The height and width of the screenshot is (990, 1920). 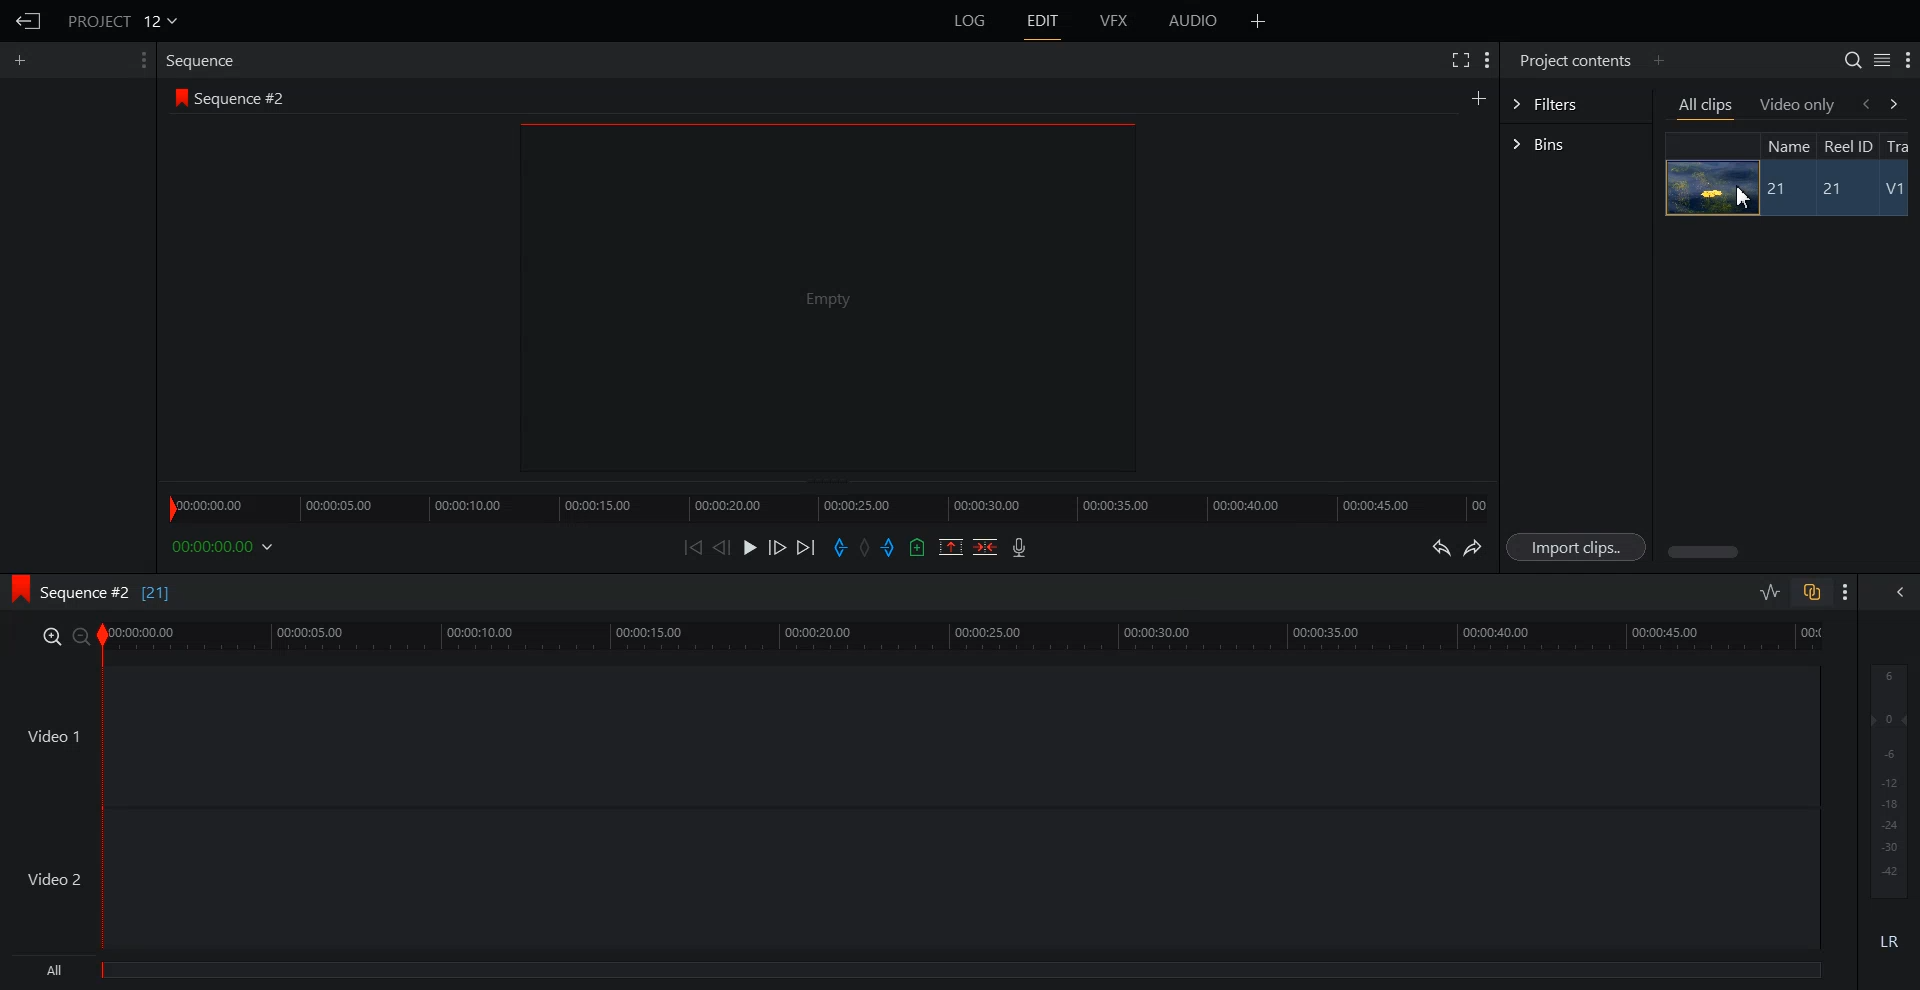 I want to click on Project contents, so click(x=1573, y=58).